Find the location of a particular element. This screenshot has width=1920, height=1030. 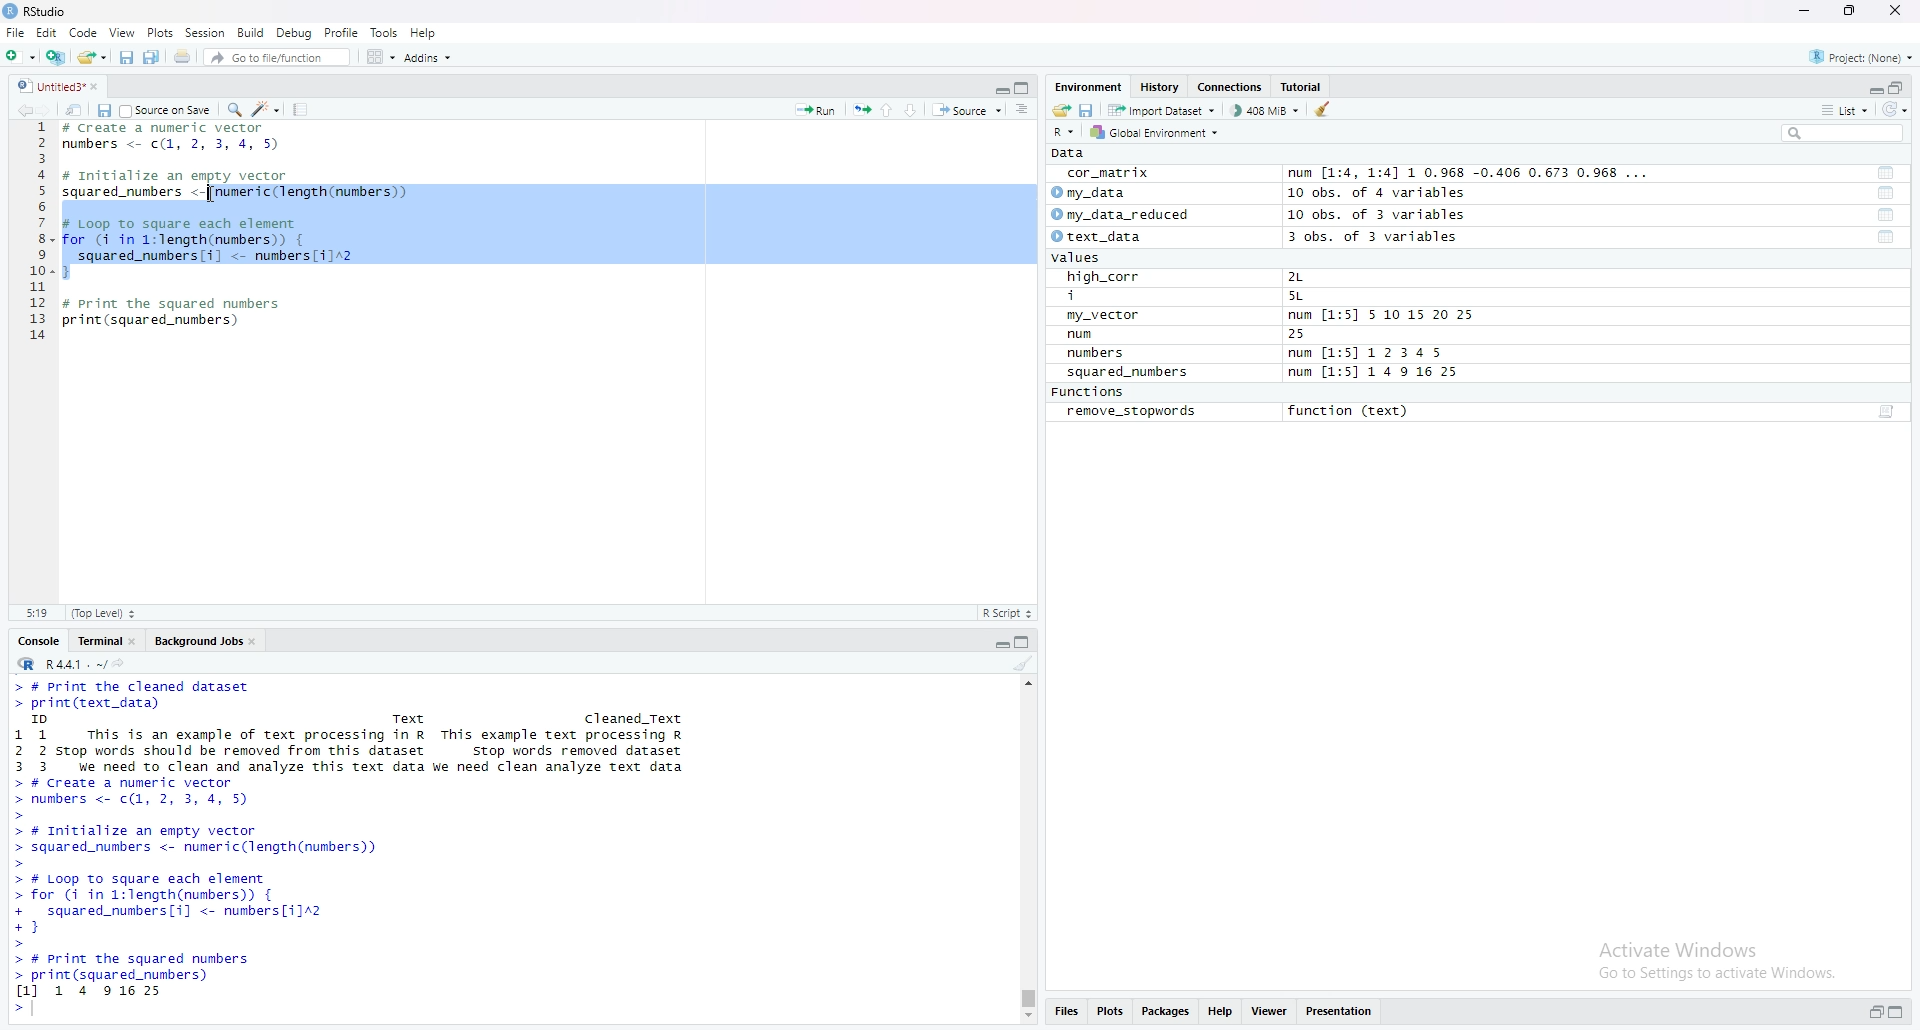

Edit is located at coordinates (46, 32).